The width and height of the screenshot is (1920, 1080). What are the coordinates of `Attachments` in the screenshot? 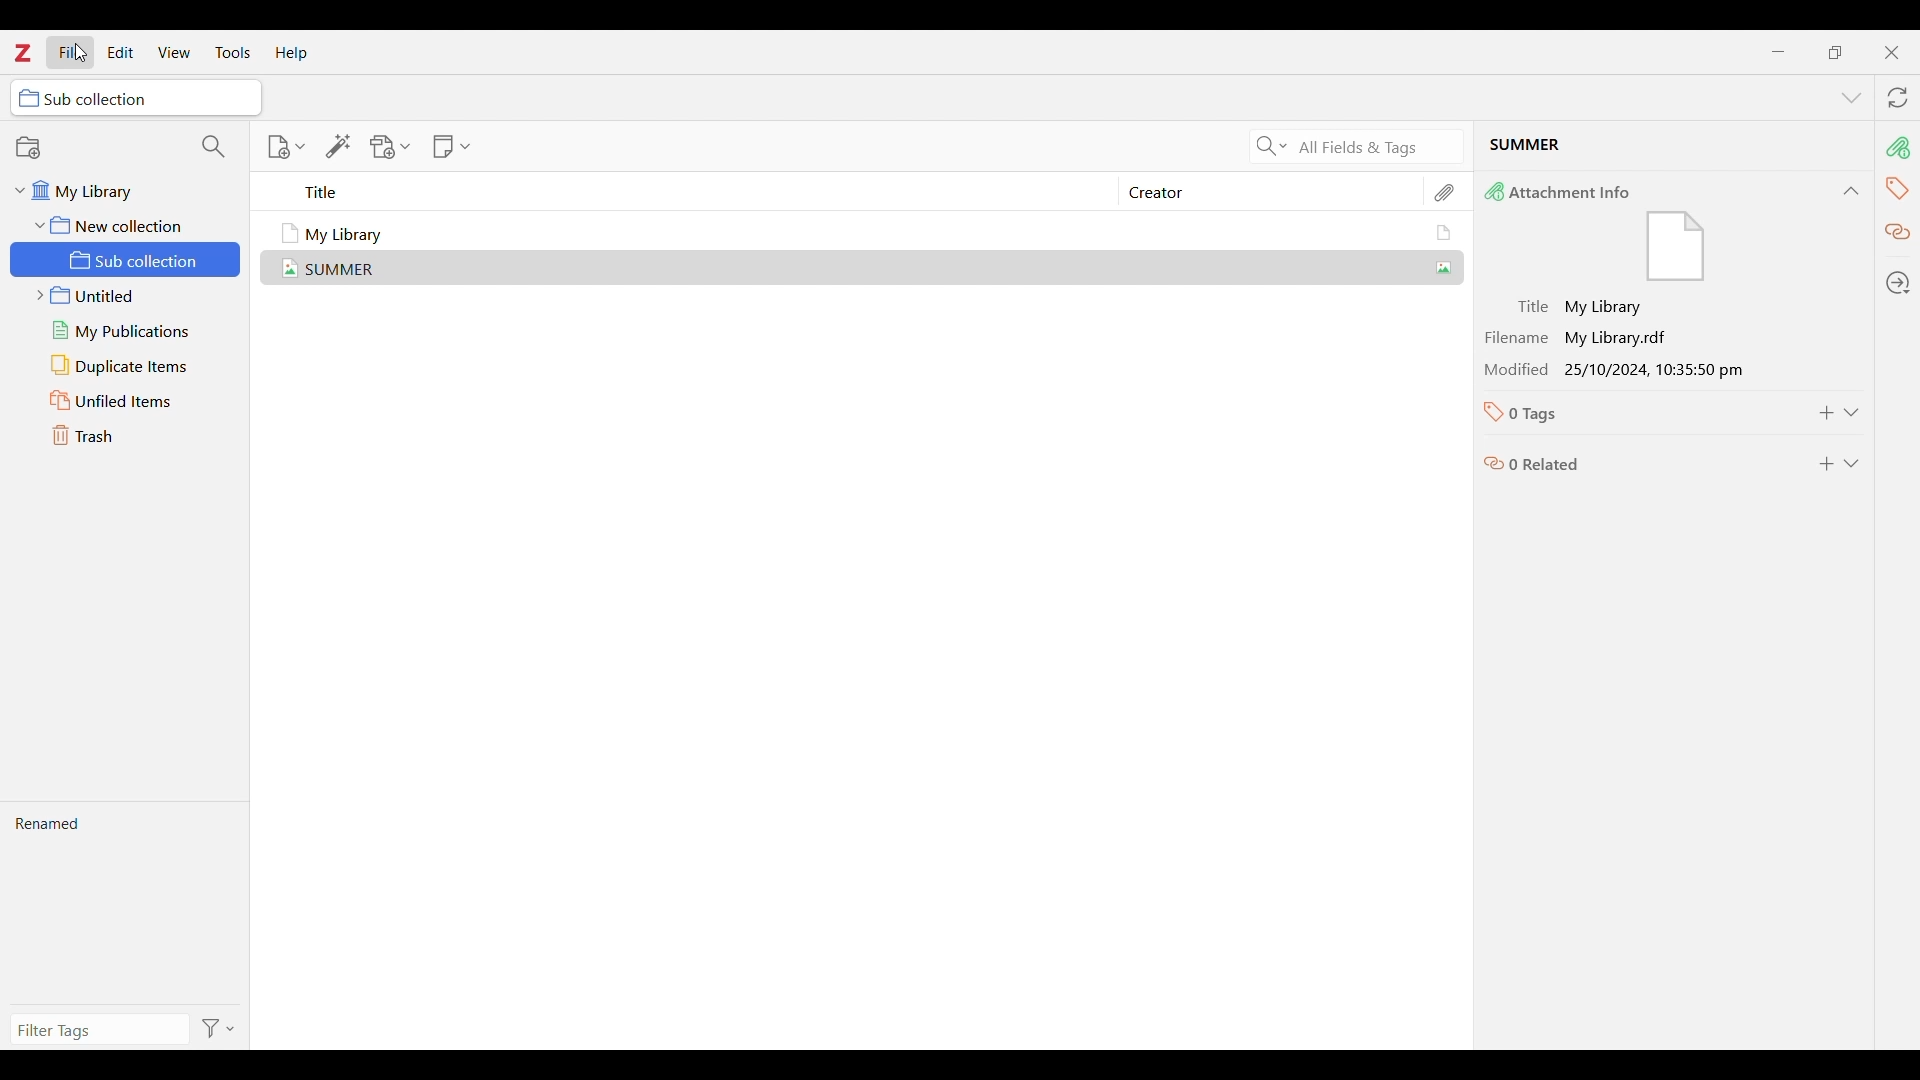 It's located at (1446, 193).